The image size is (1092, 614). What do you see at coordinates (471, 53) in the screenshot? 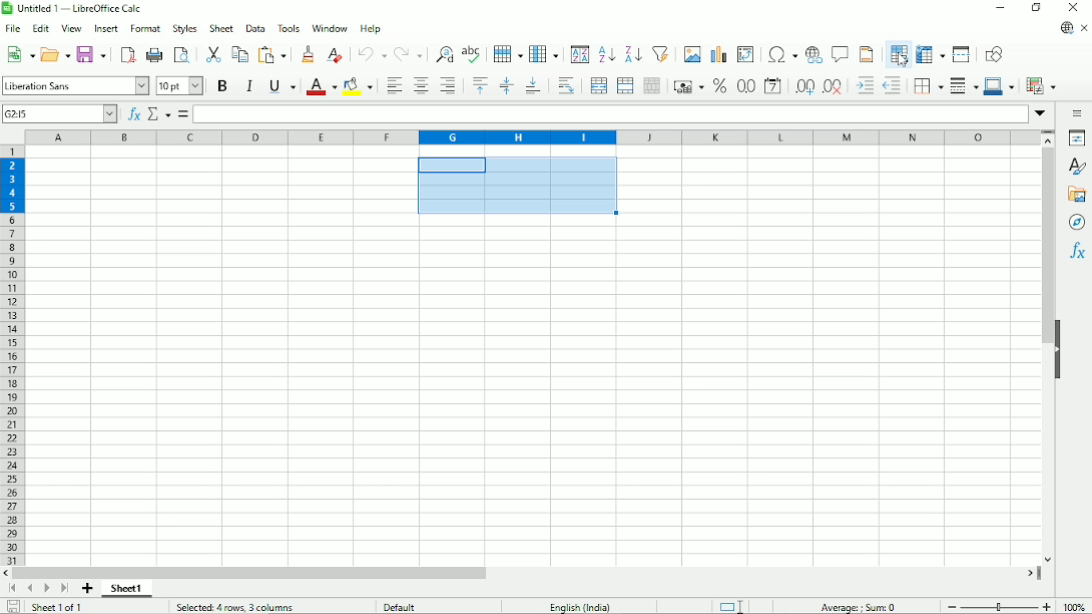
I see `Spell check` at bounding box center [471, 53].